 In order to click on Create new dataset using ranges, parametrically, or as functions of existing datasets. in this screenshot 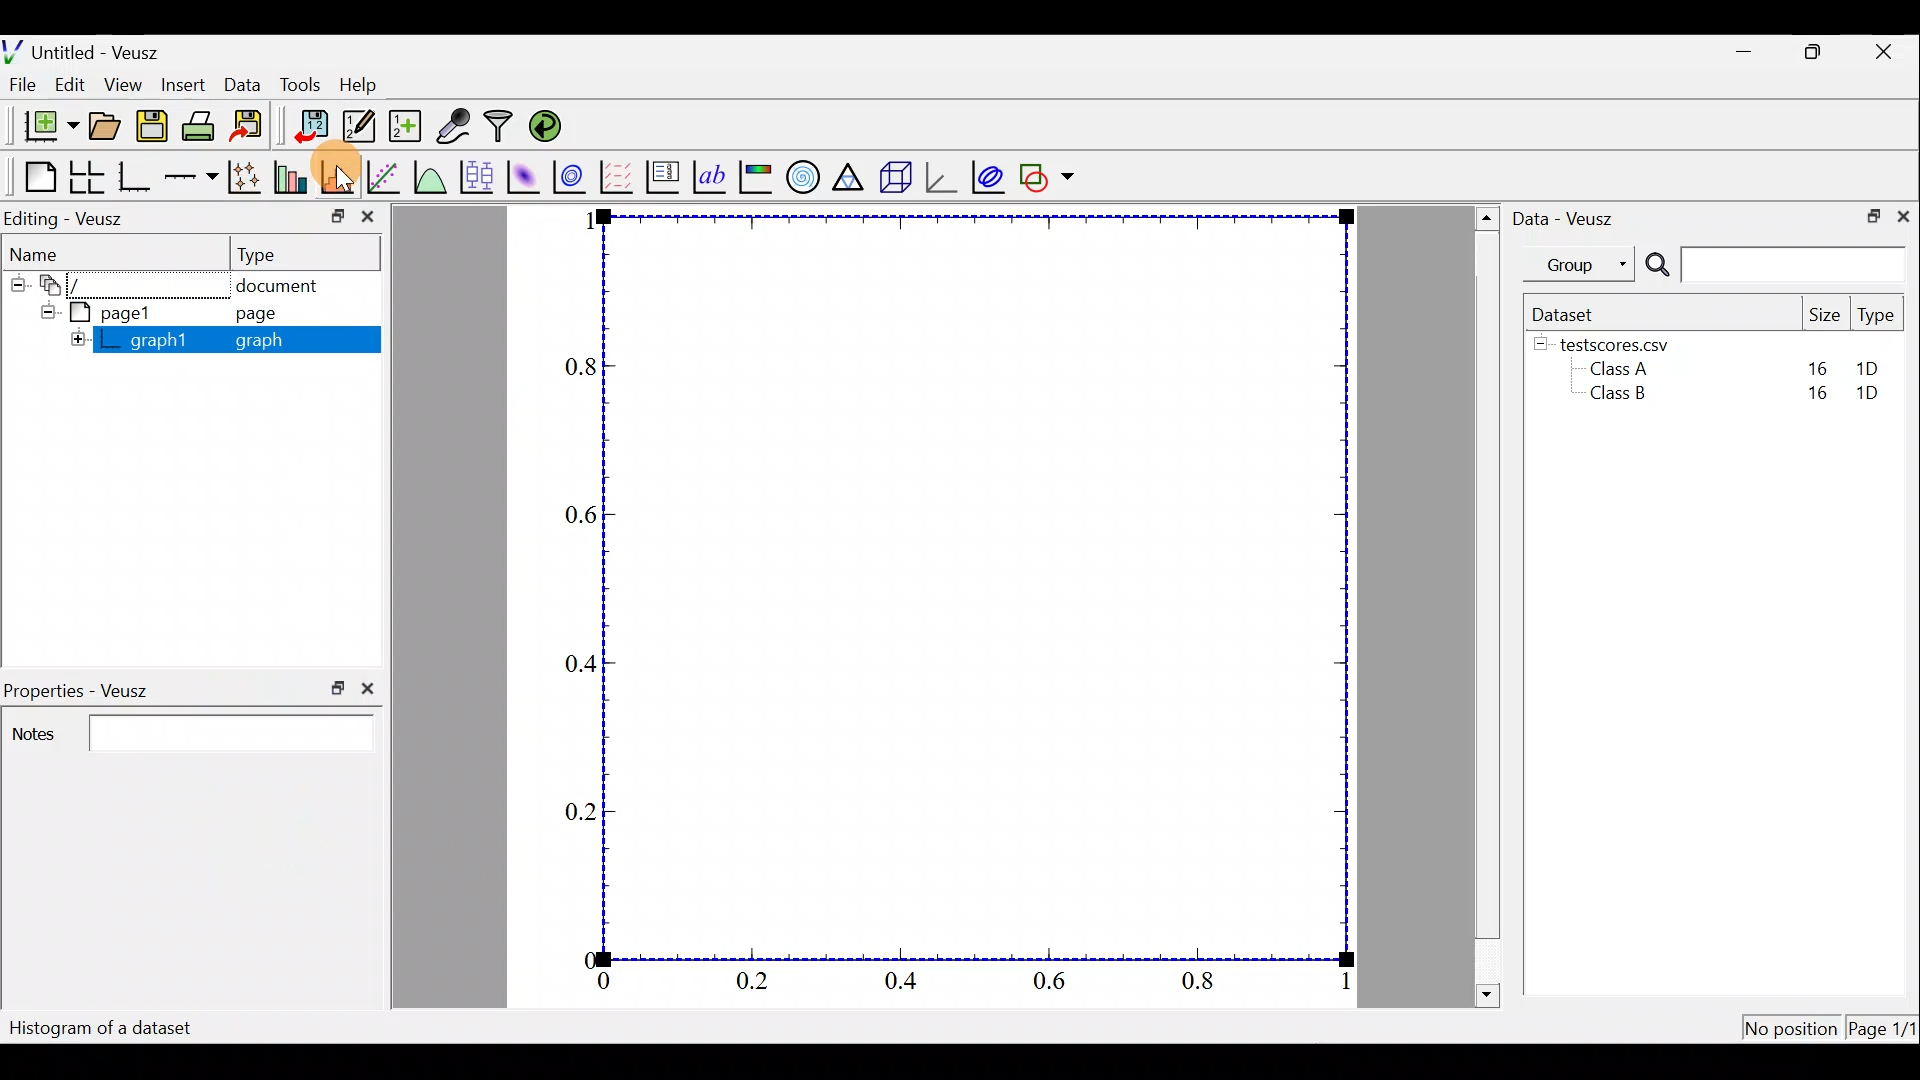, I will do `click(402, 125)`.